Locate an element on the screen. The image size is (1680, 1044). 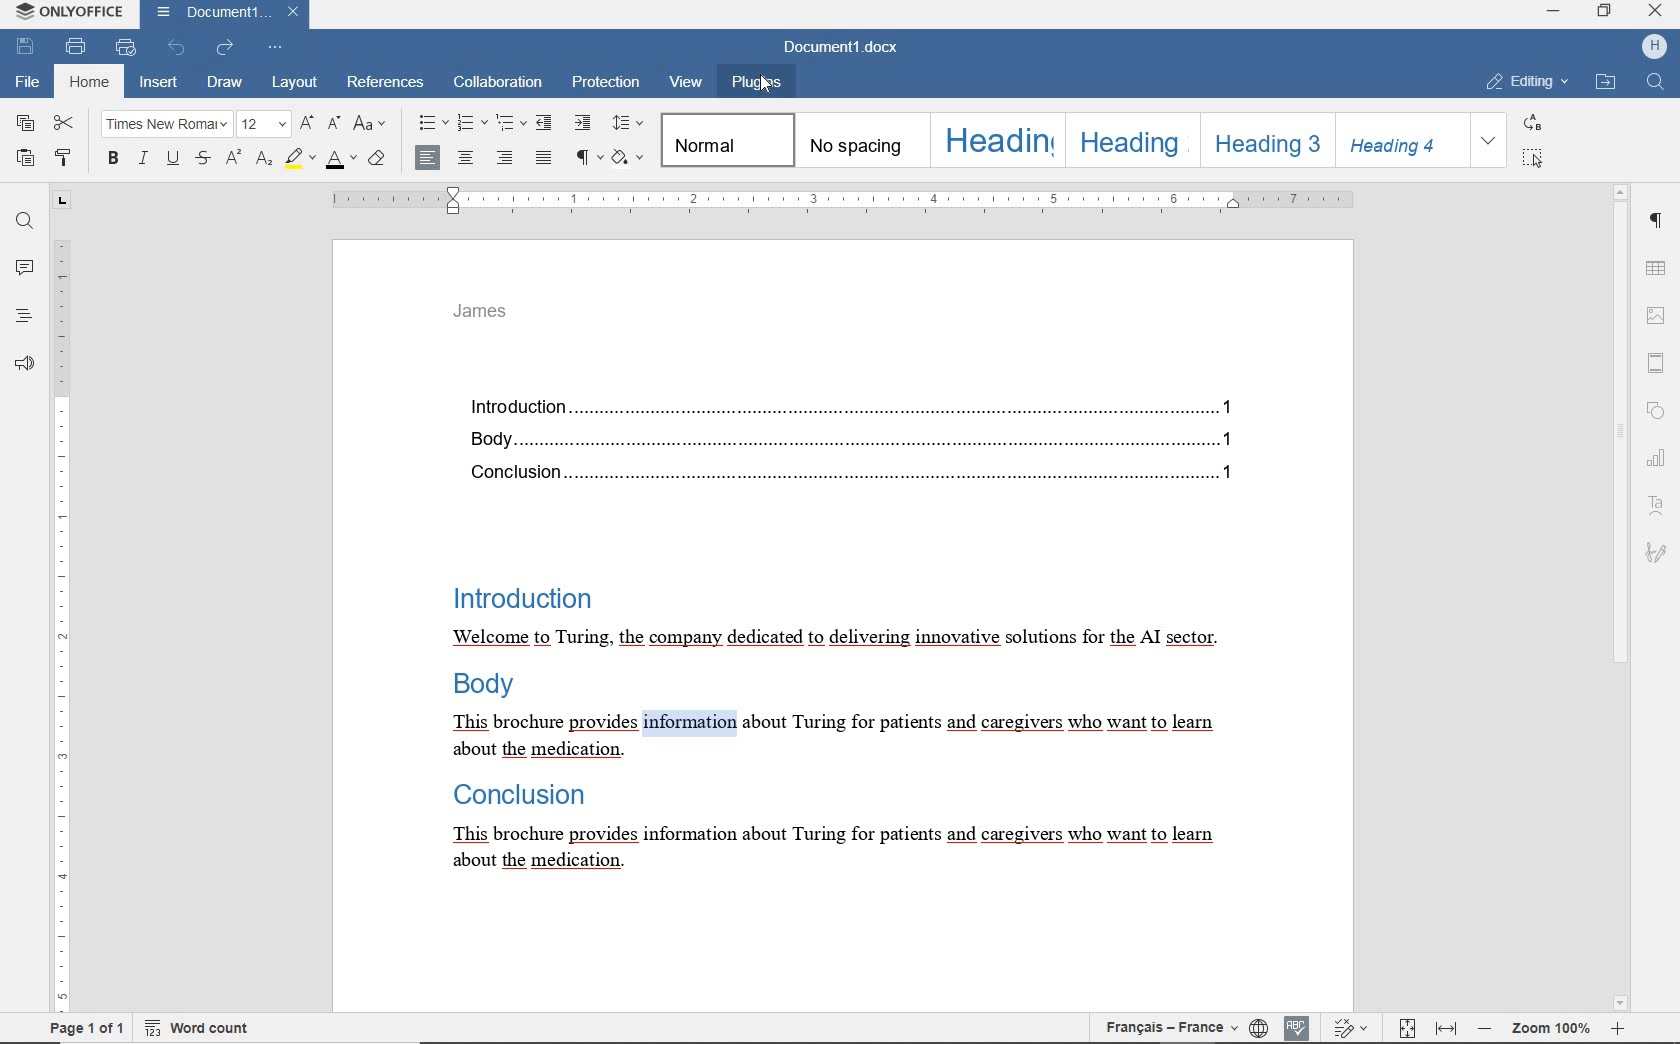
Introduction...1 is located at coordinates (845, 403).